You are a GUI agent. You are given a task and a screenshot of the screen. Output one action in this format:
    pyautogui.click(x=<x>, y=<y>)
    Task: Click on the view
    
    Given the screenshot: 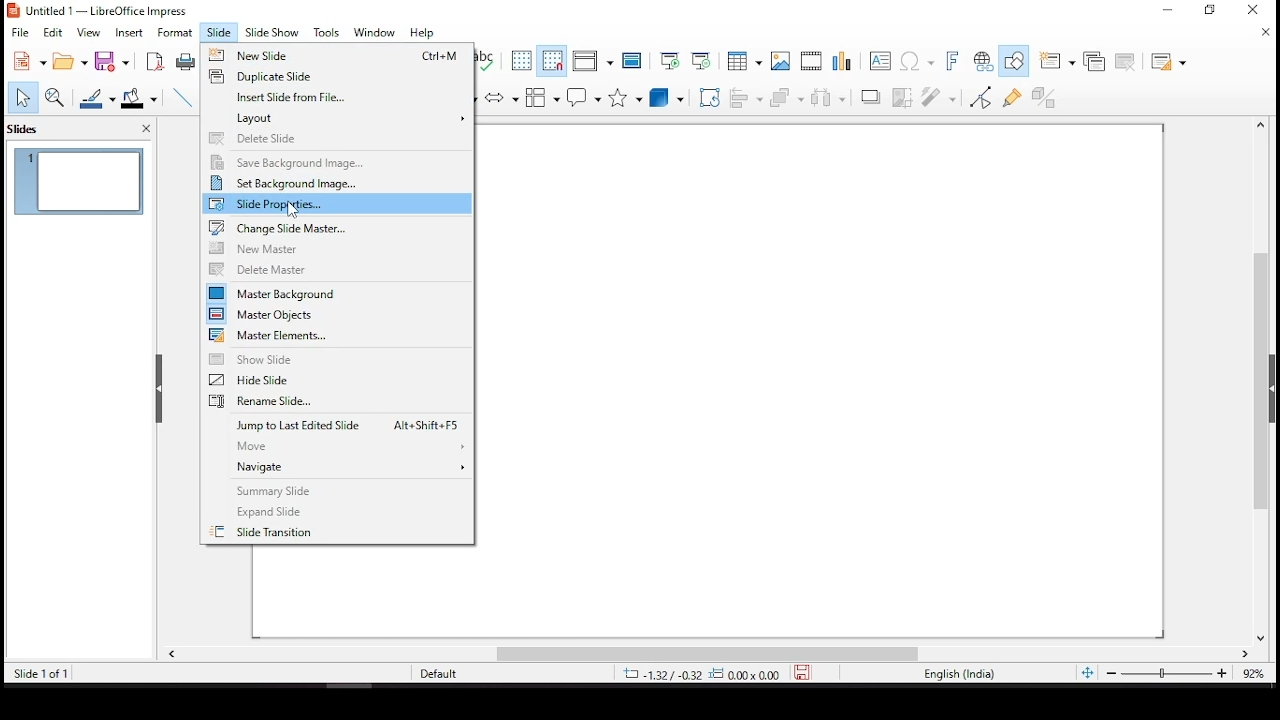 What is the action you would take?
    pyautogui.click(x=90, y=33)
    